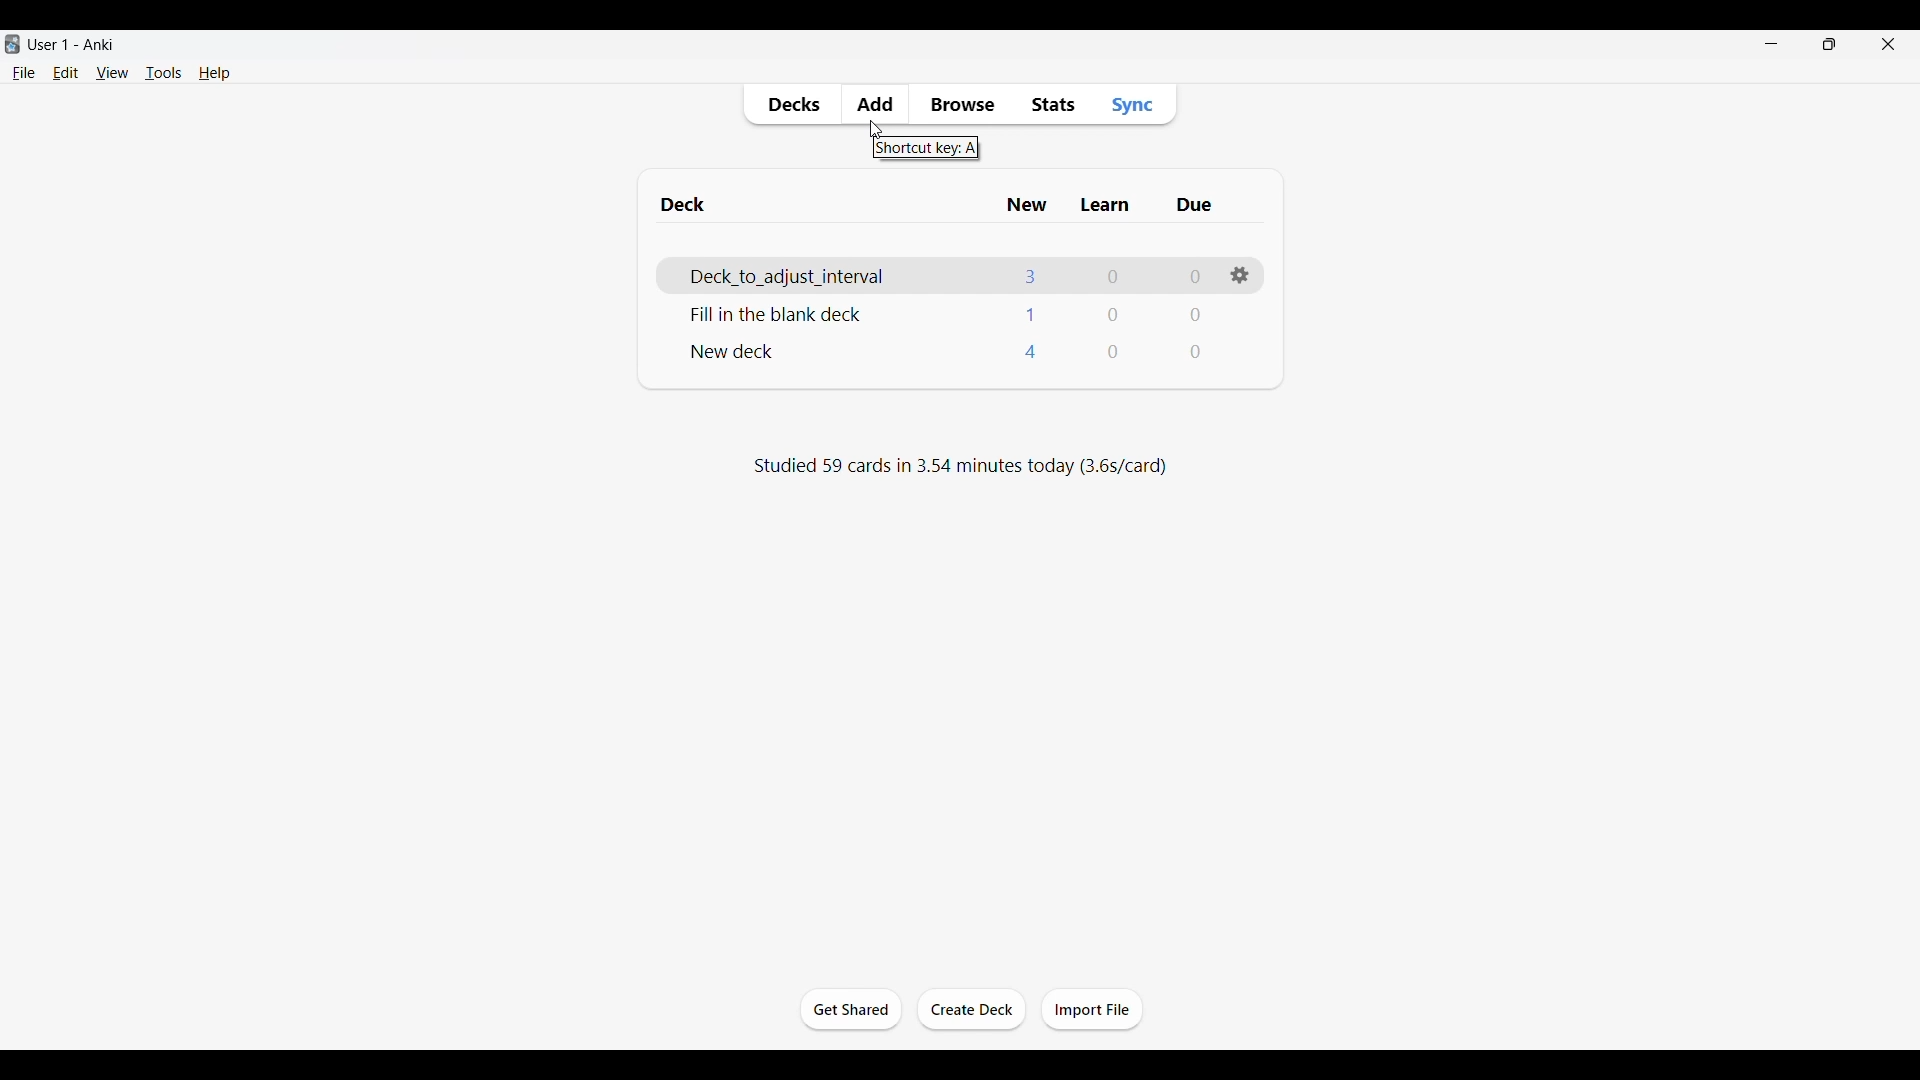  Describe the element at coordinates (1193, 205) in the screenshot. I see `Due column` at that location.